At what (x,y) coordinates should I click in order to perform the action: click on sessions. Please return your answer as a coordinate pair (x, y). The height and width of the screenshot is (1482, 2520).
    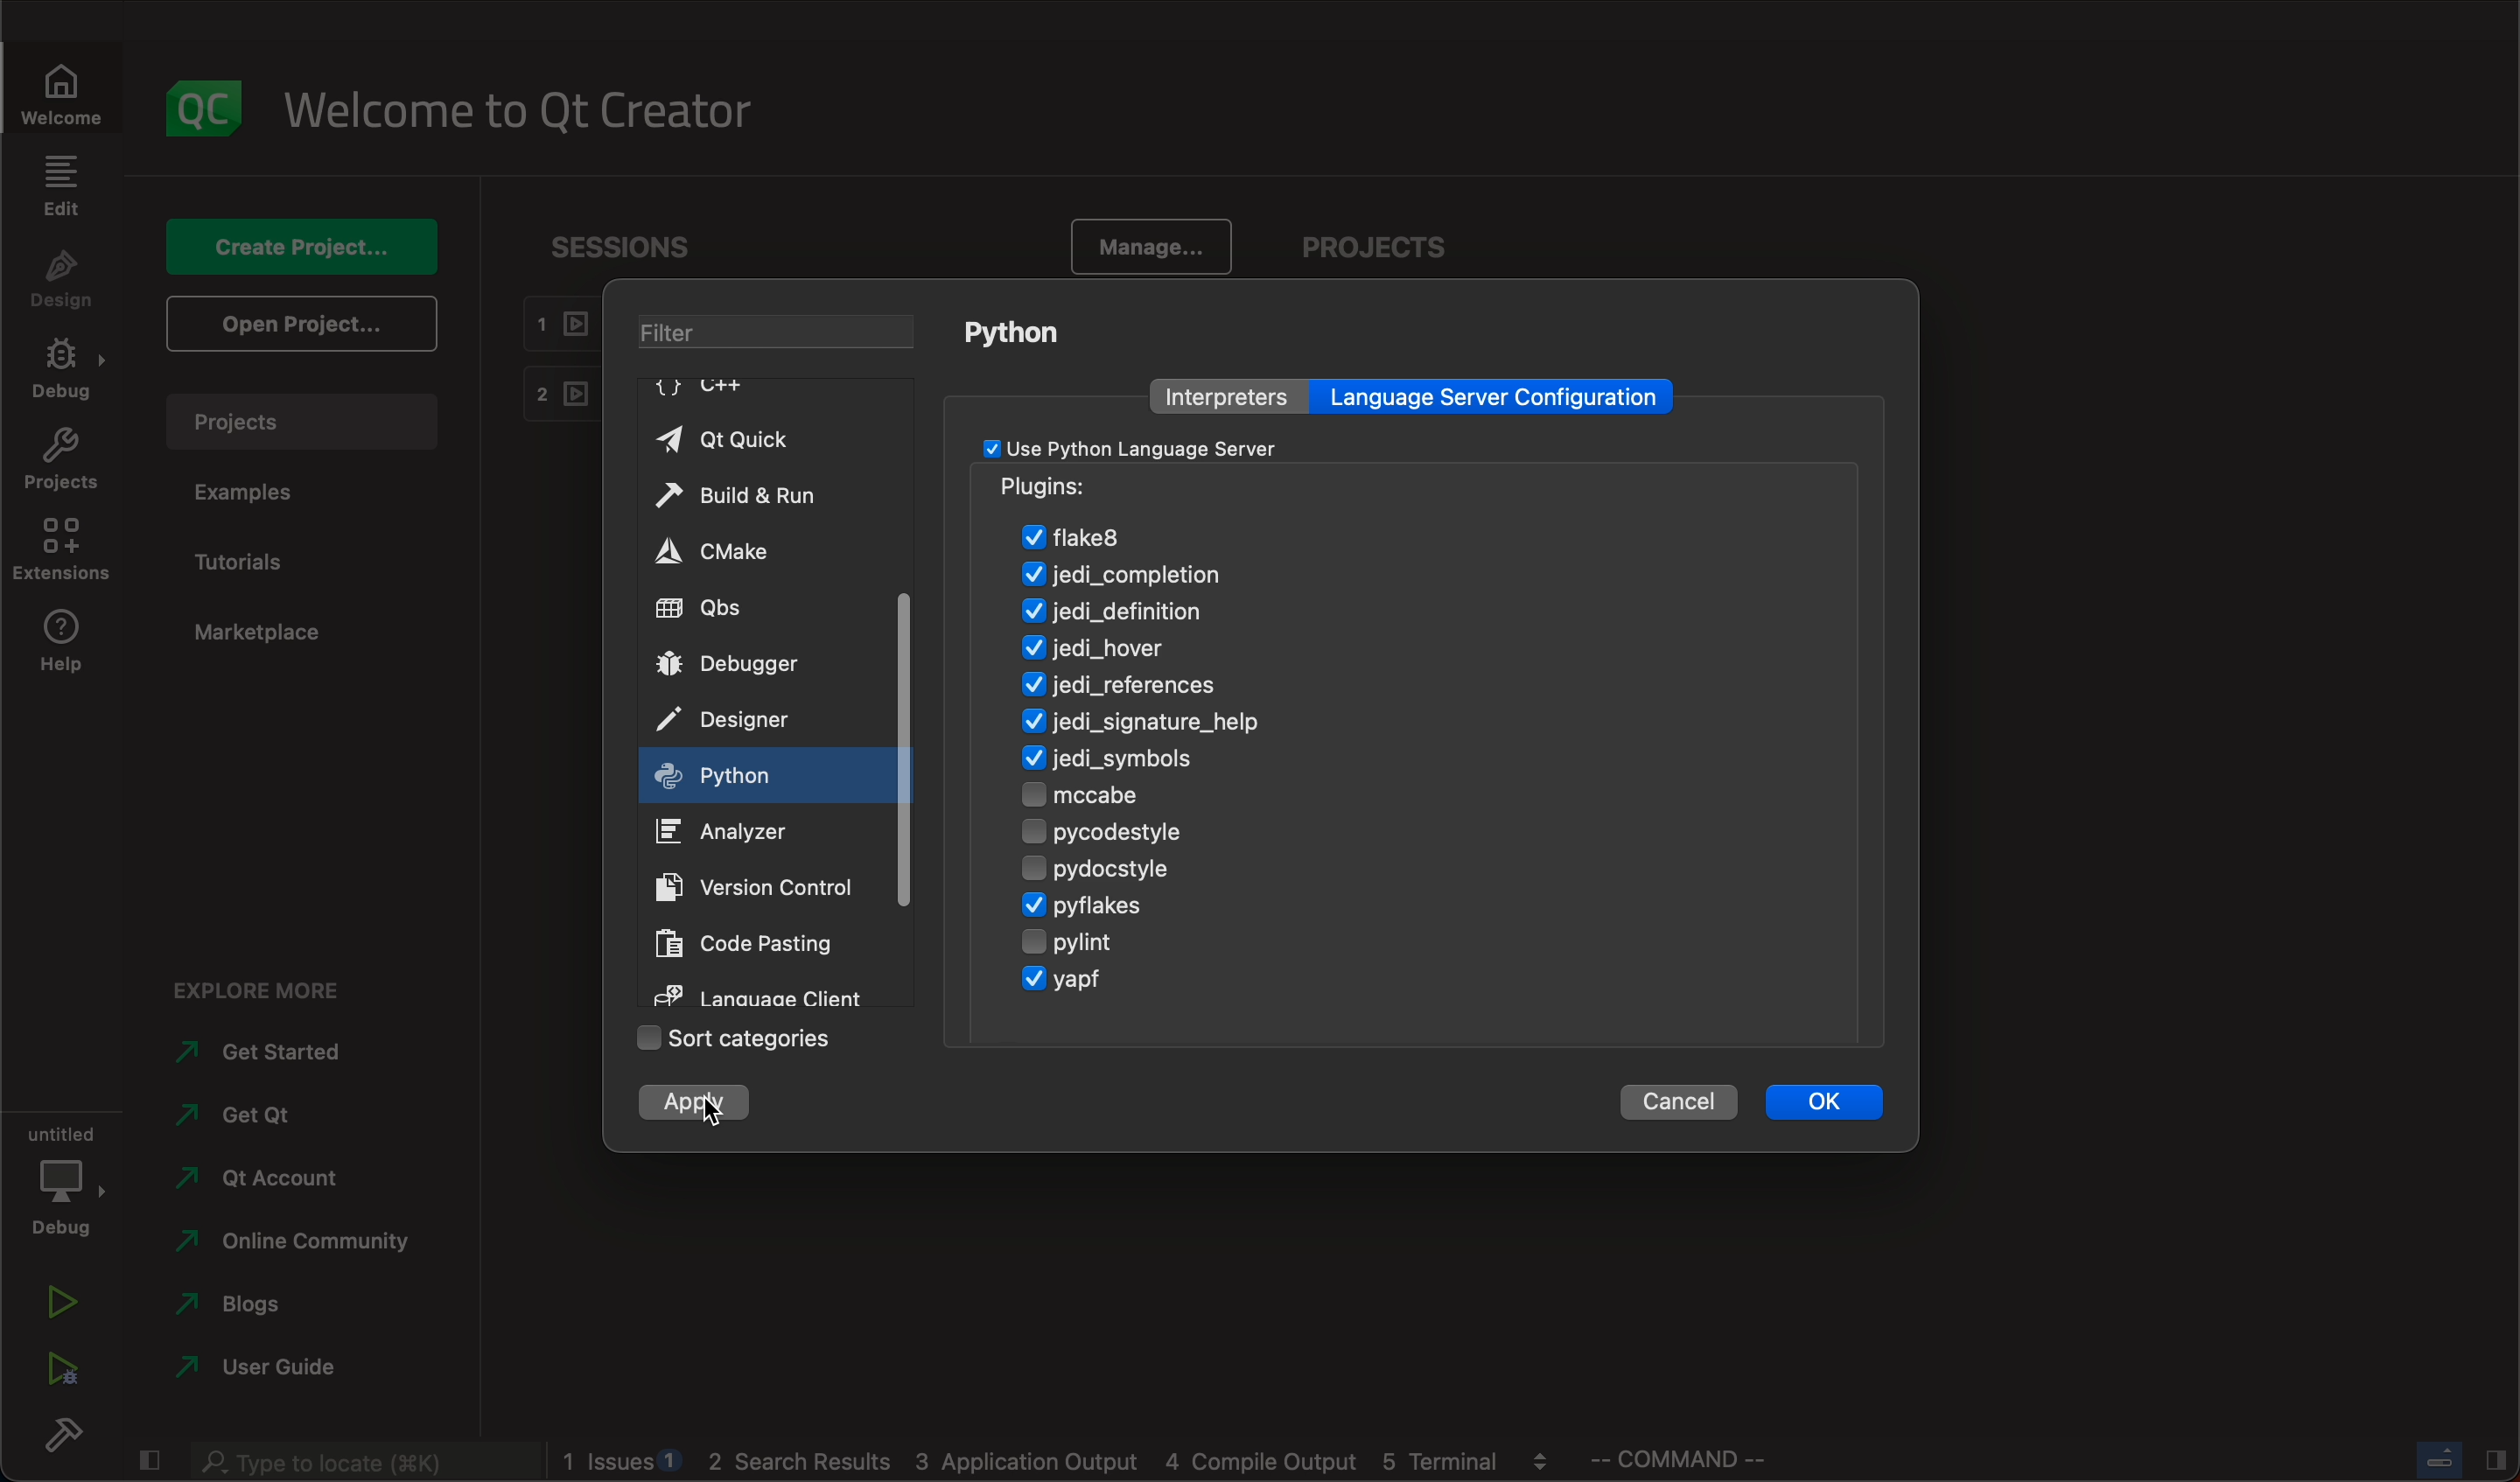
    Looking at the image, I should click on (641, 248).